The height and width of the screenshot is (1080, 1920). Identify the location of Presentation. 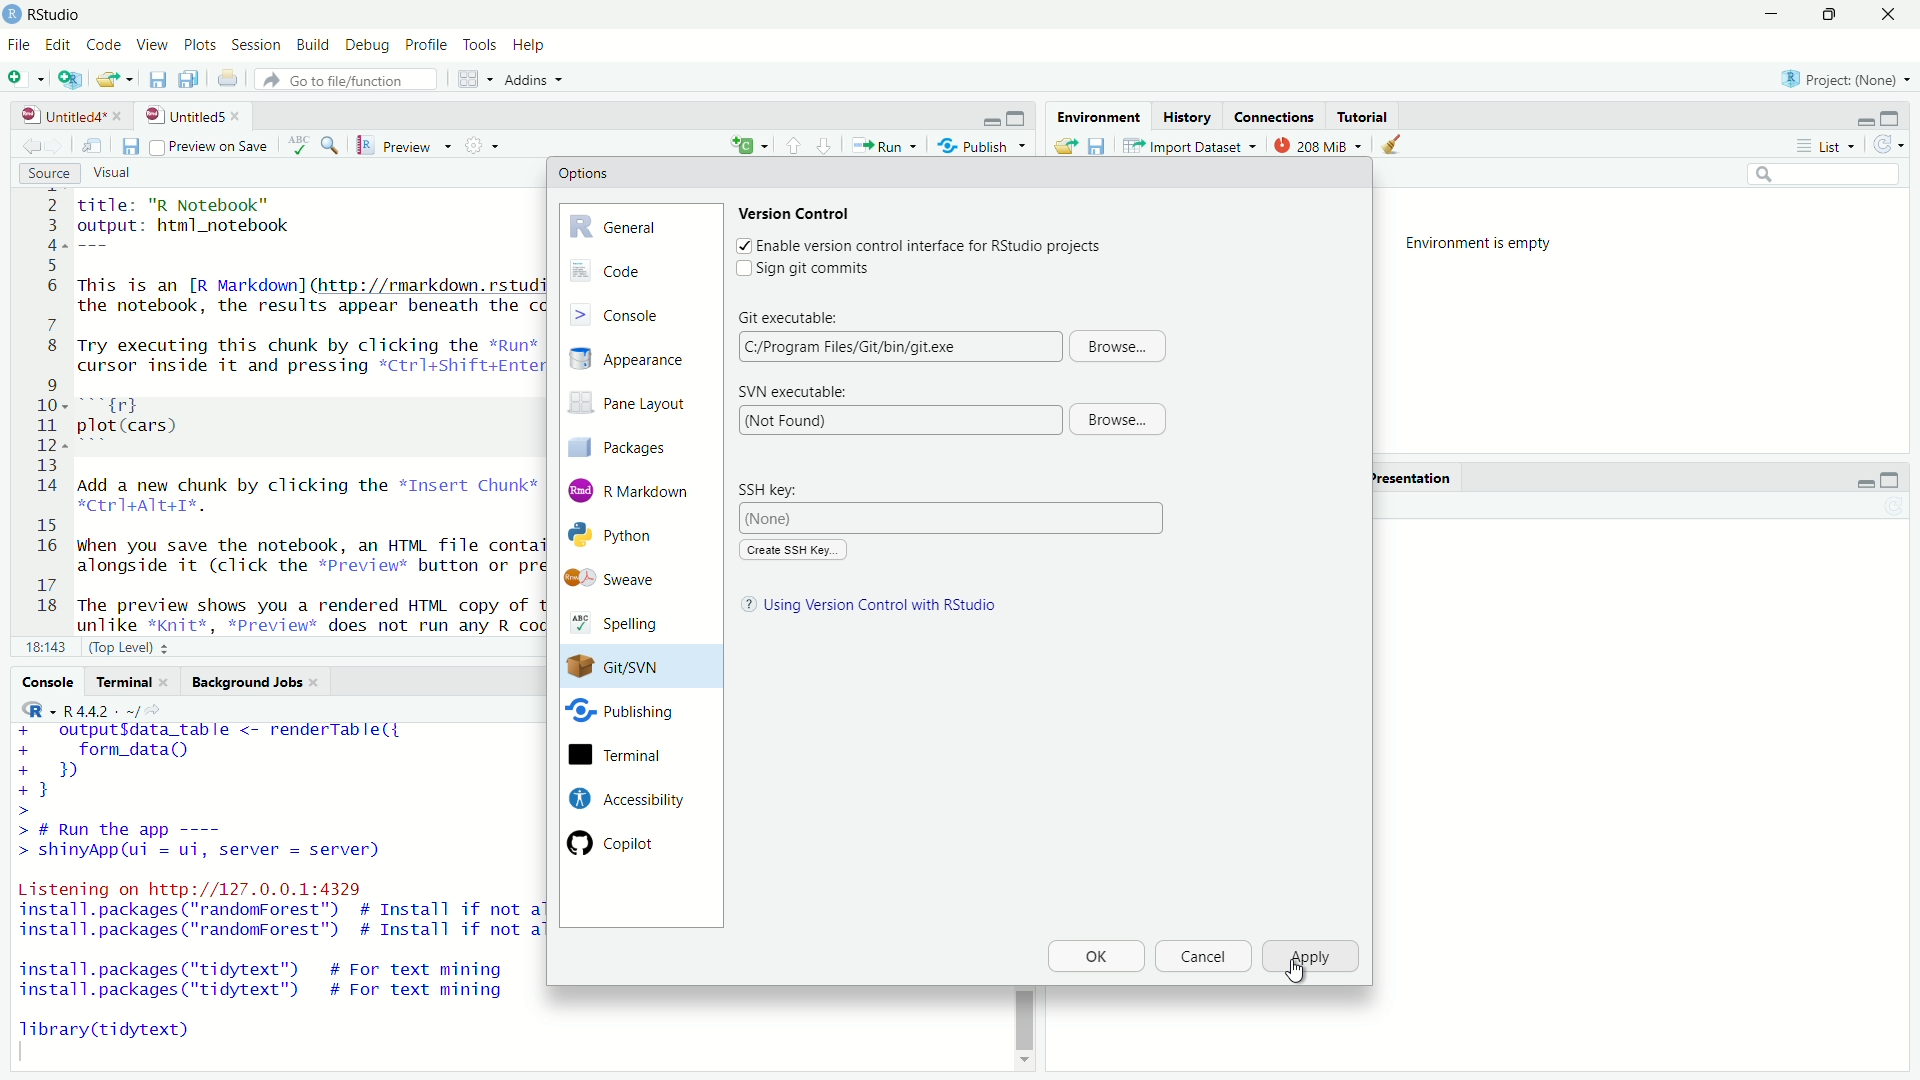
(1410, 478).